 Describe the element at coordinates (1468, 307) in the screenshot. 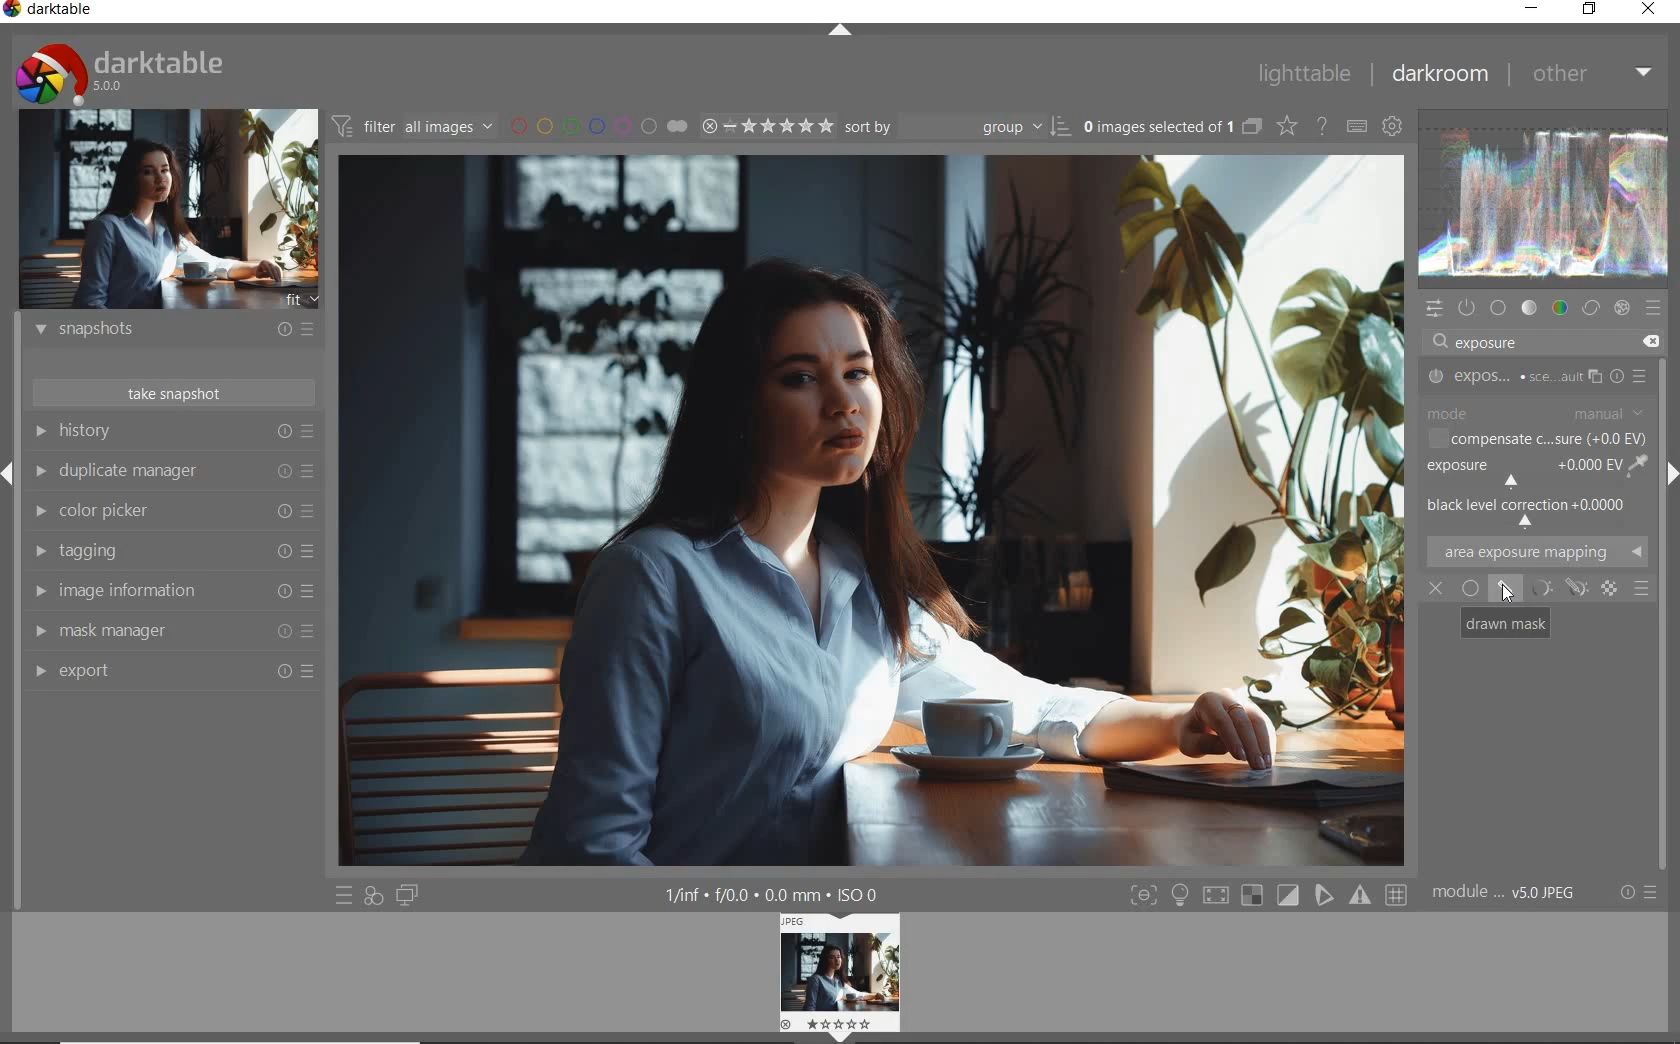

I see `show only active module` at that location.